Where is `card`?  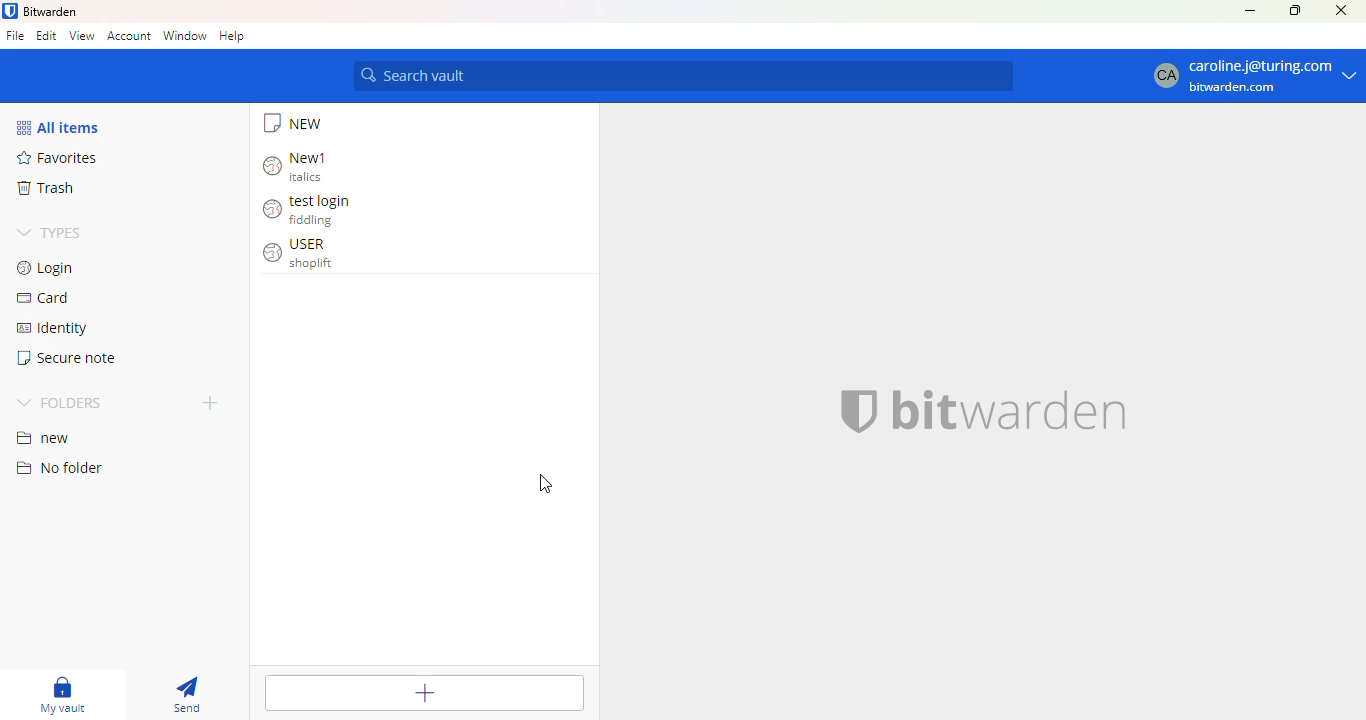
card is located at coordinates (44, 298).